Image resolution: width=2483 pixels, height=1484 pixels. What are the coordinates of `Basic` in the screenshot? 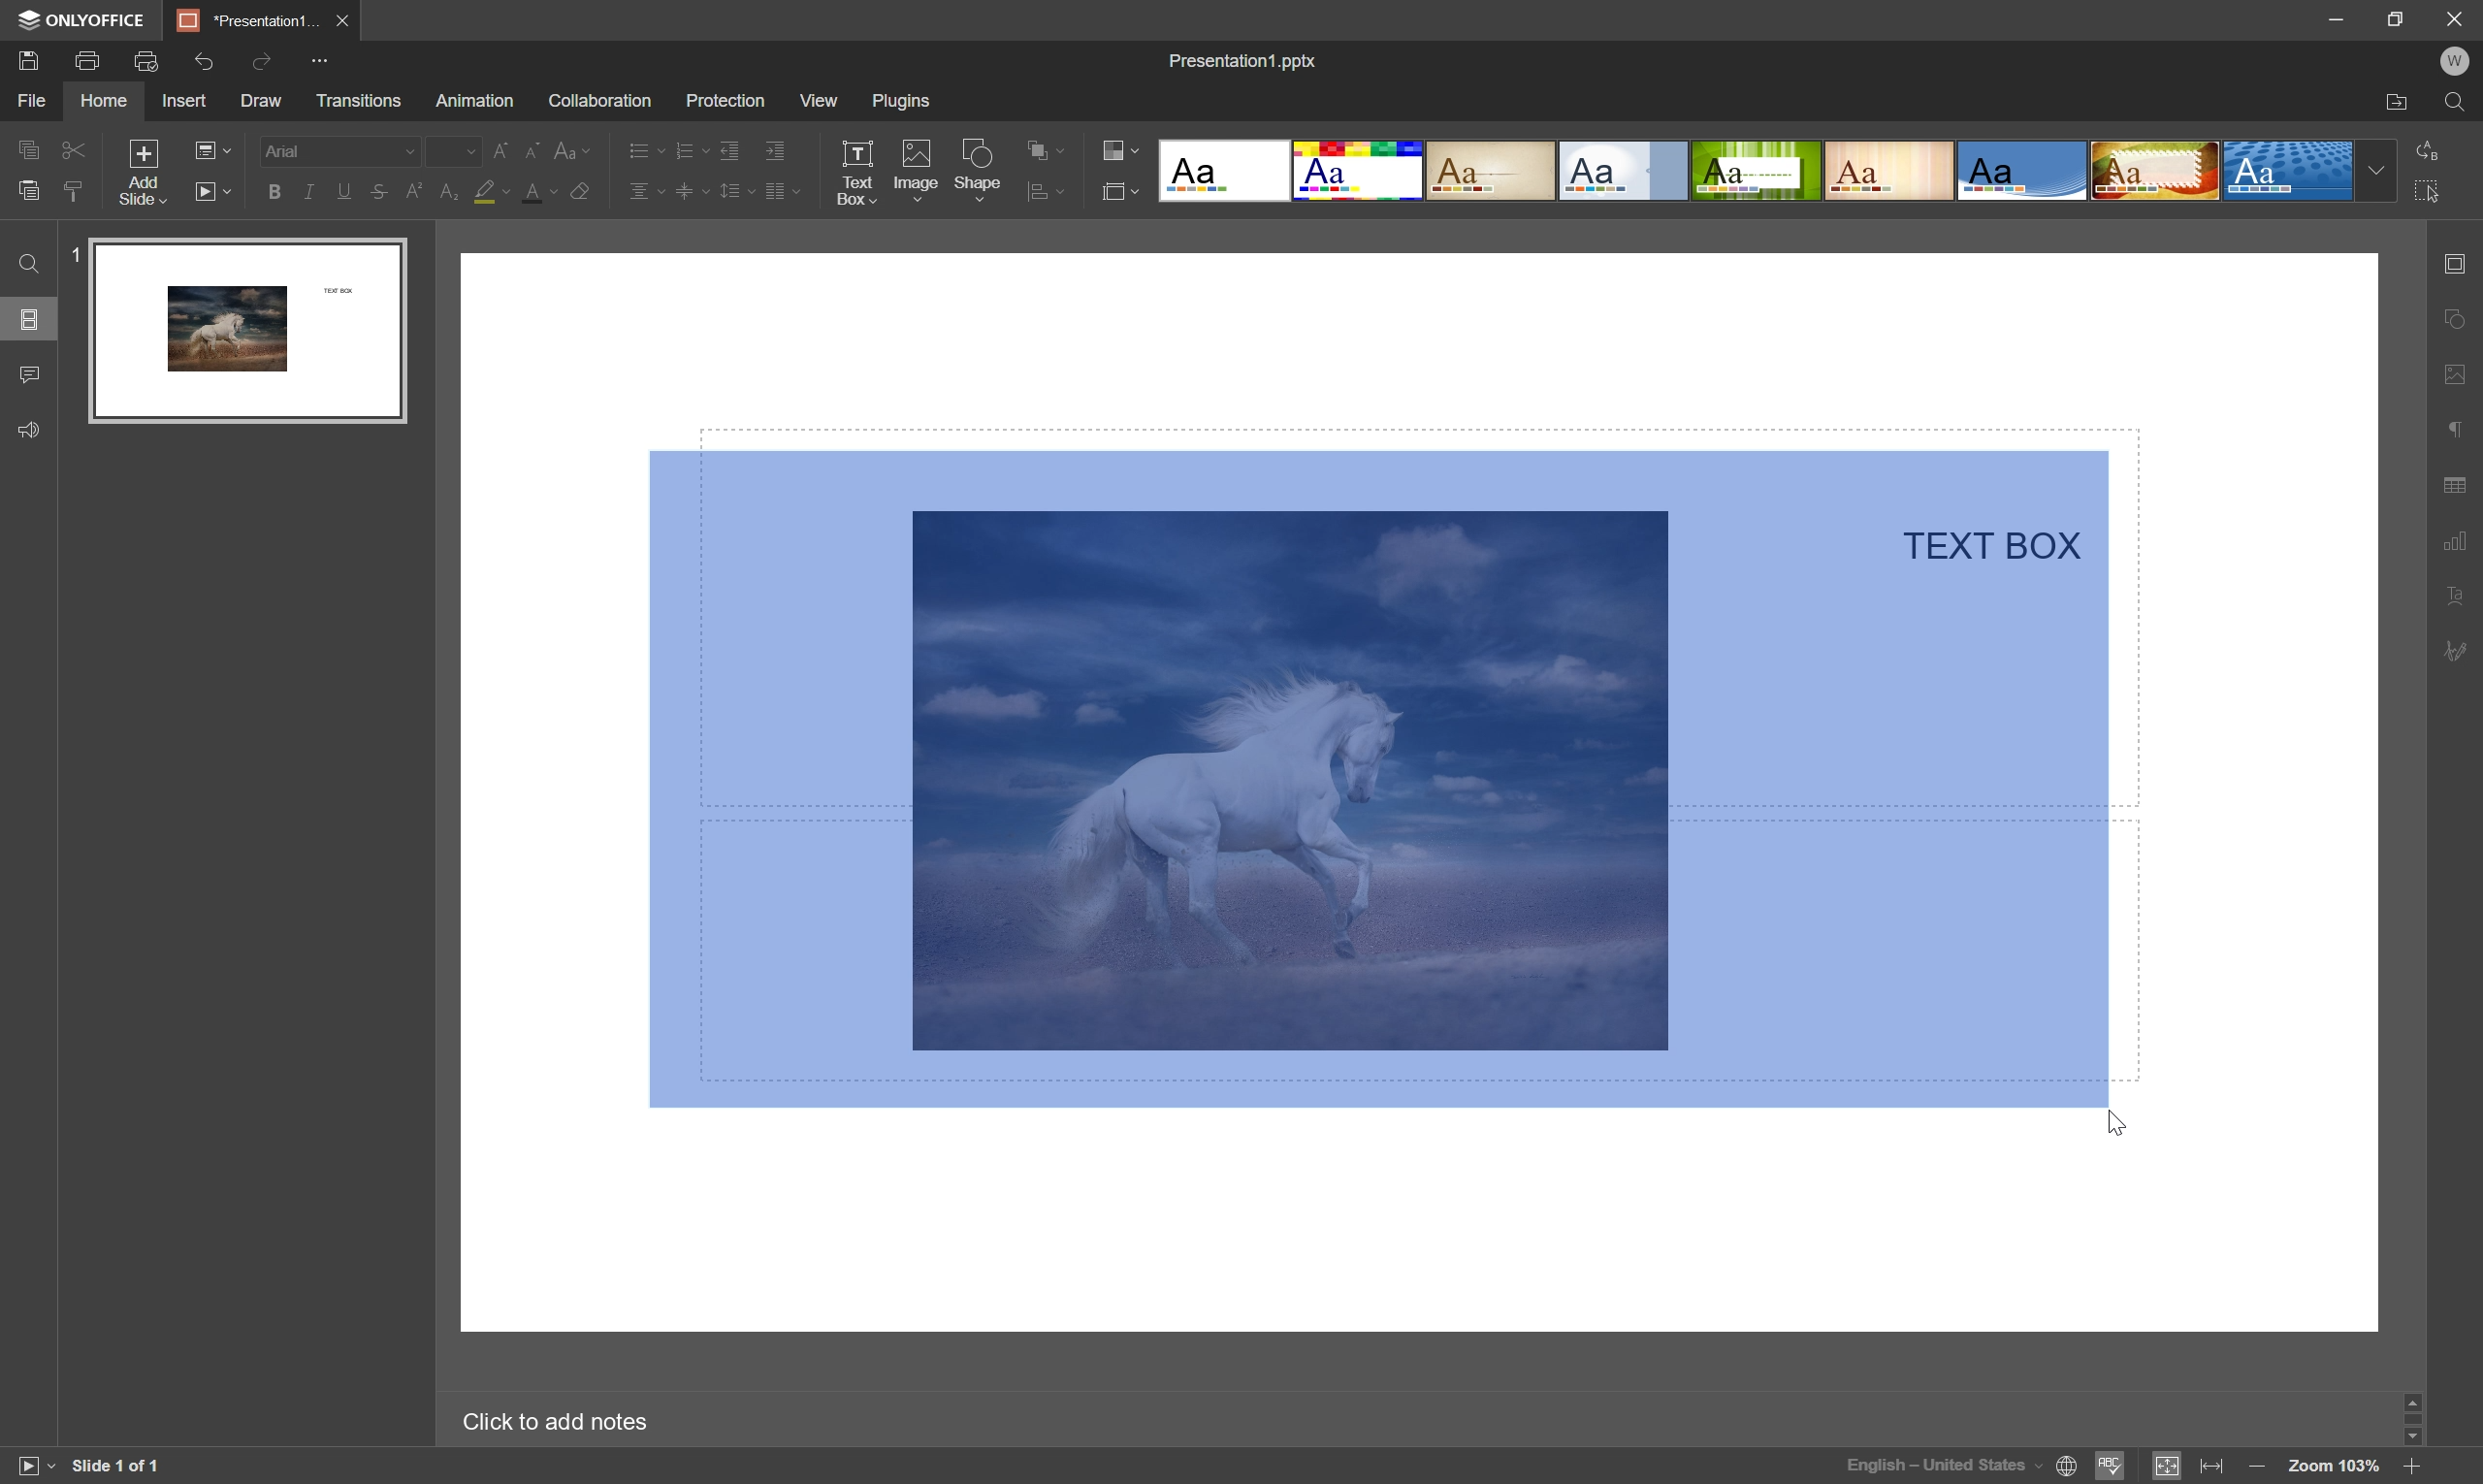 It's located at (1359, 171).